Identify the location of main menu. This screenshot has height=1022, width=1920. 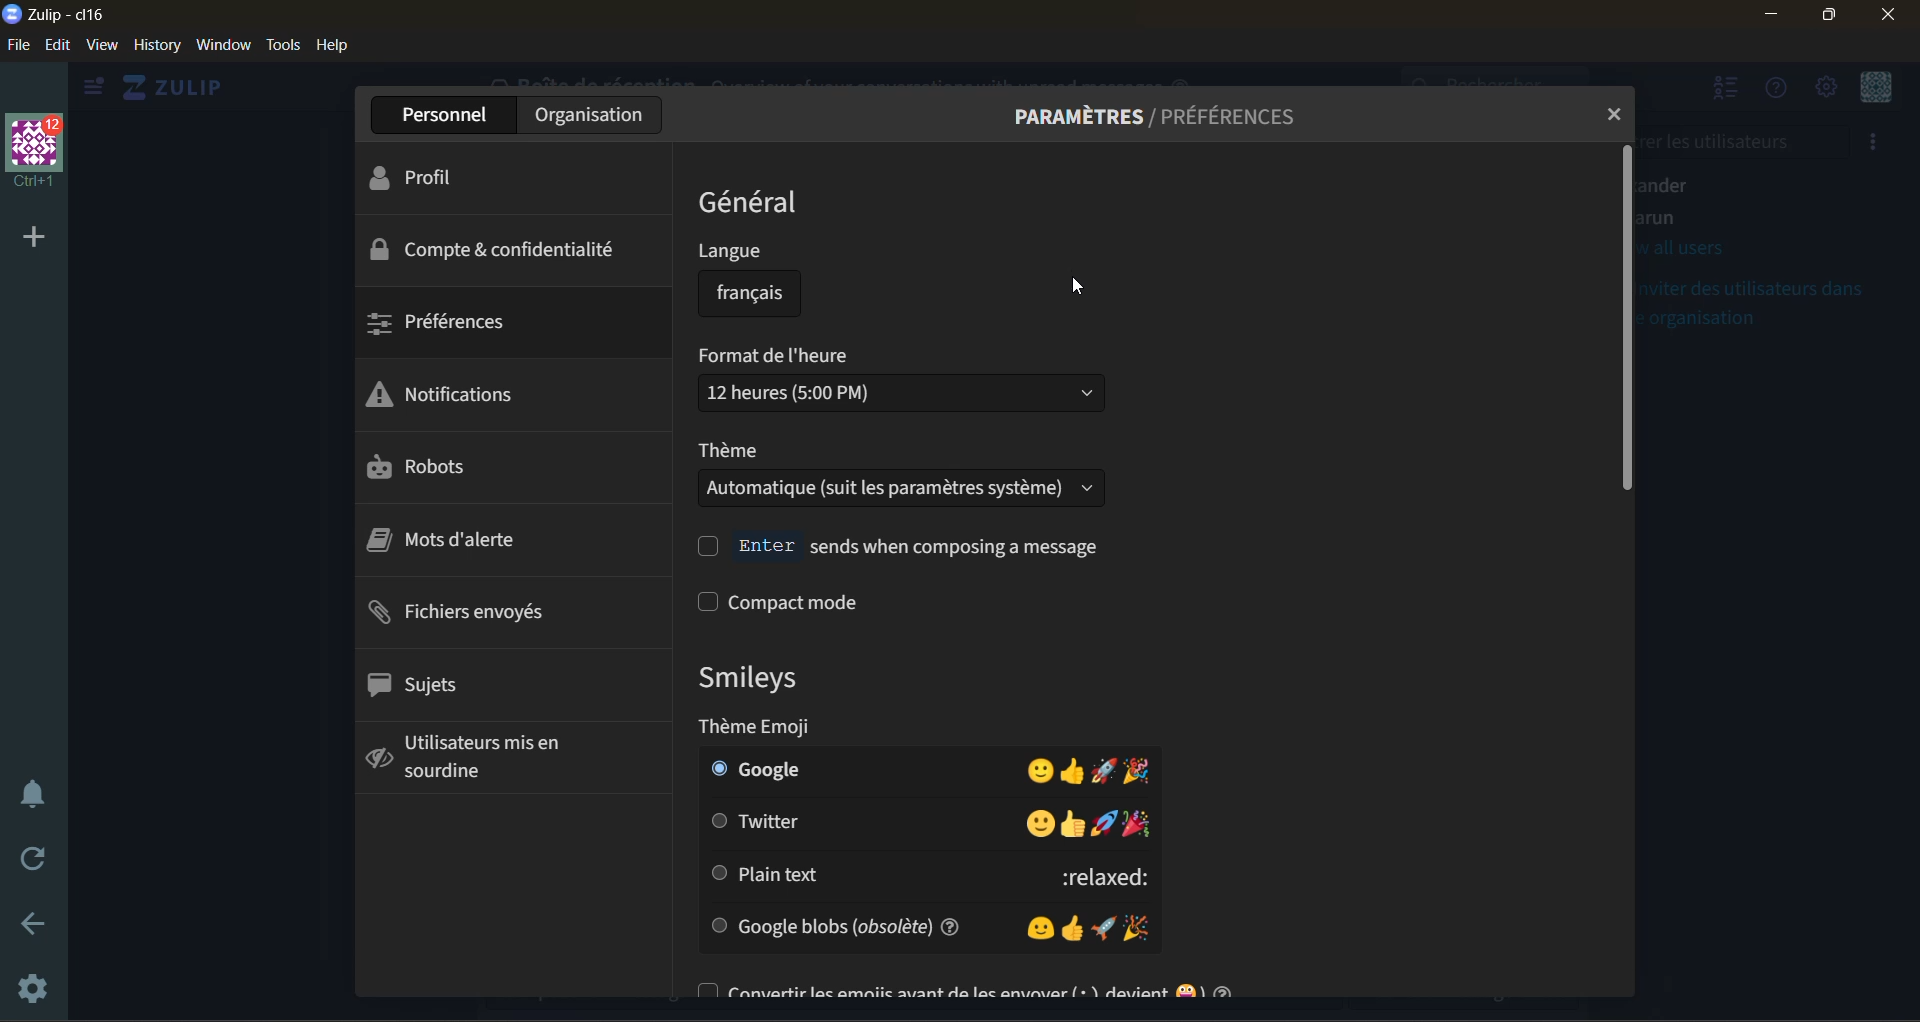
(1828, 91).